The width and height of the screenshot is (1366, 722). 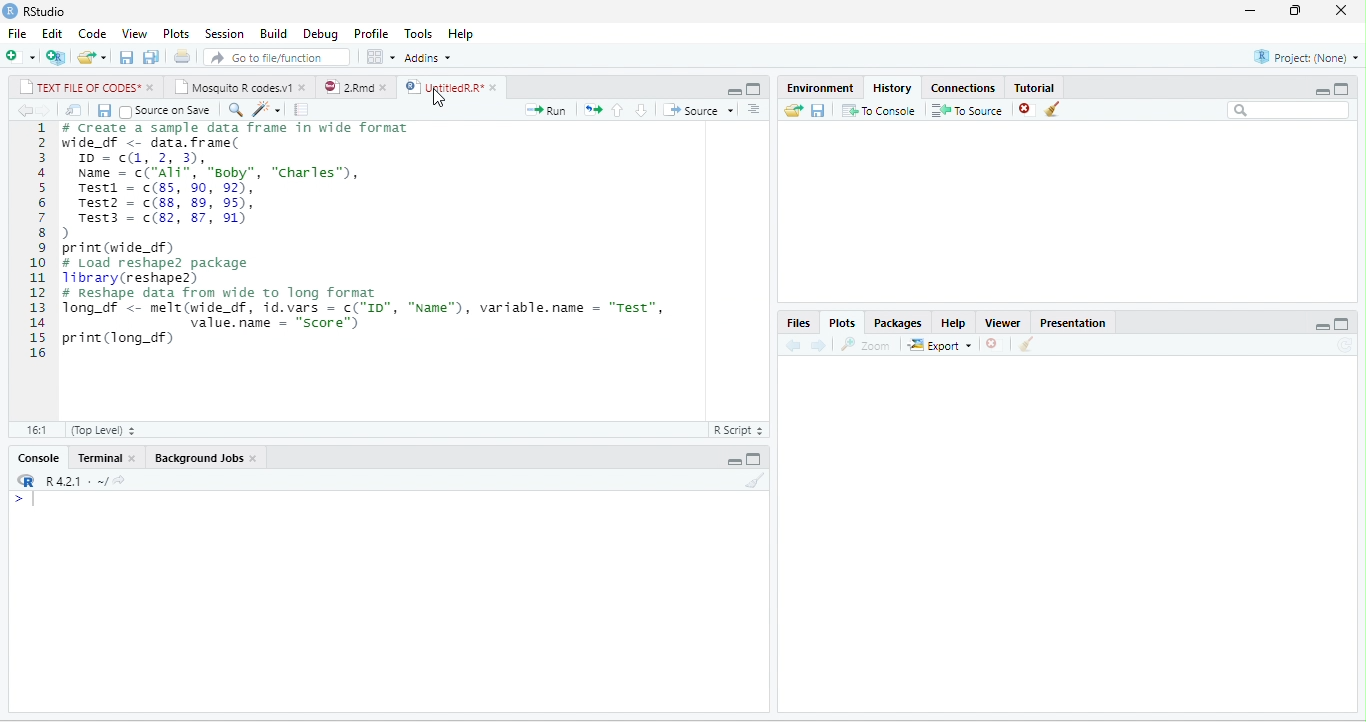 I want to click on Environment, so click(x=819, y=88).